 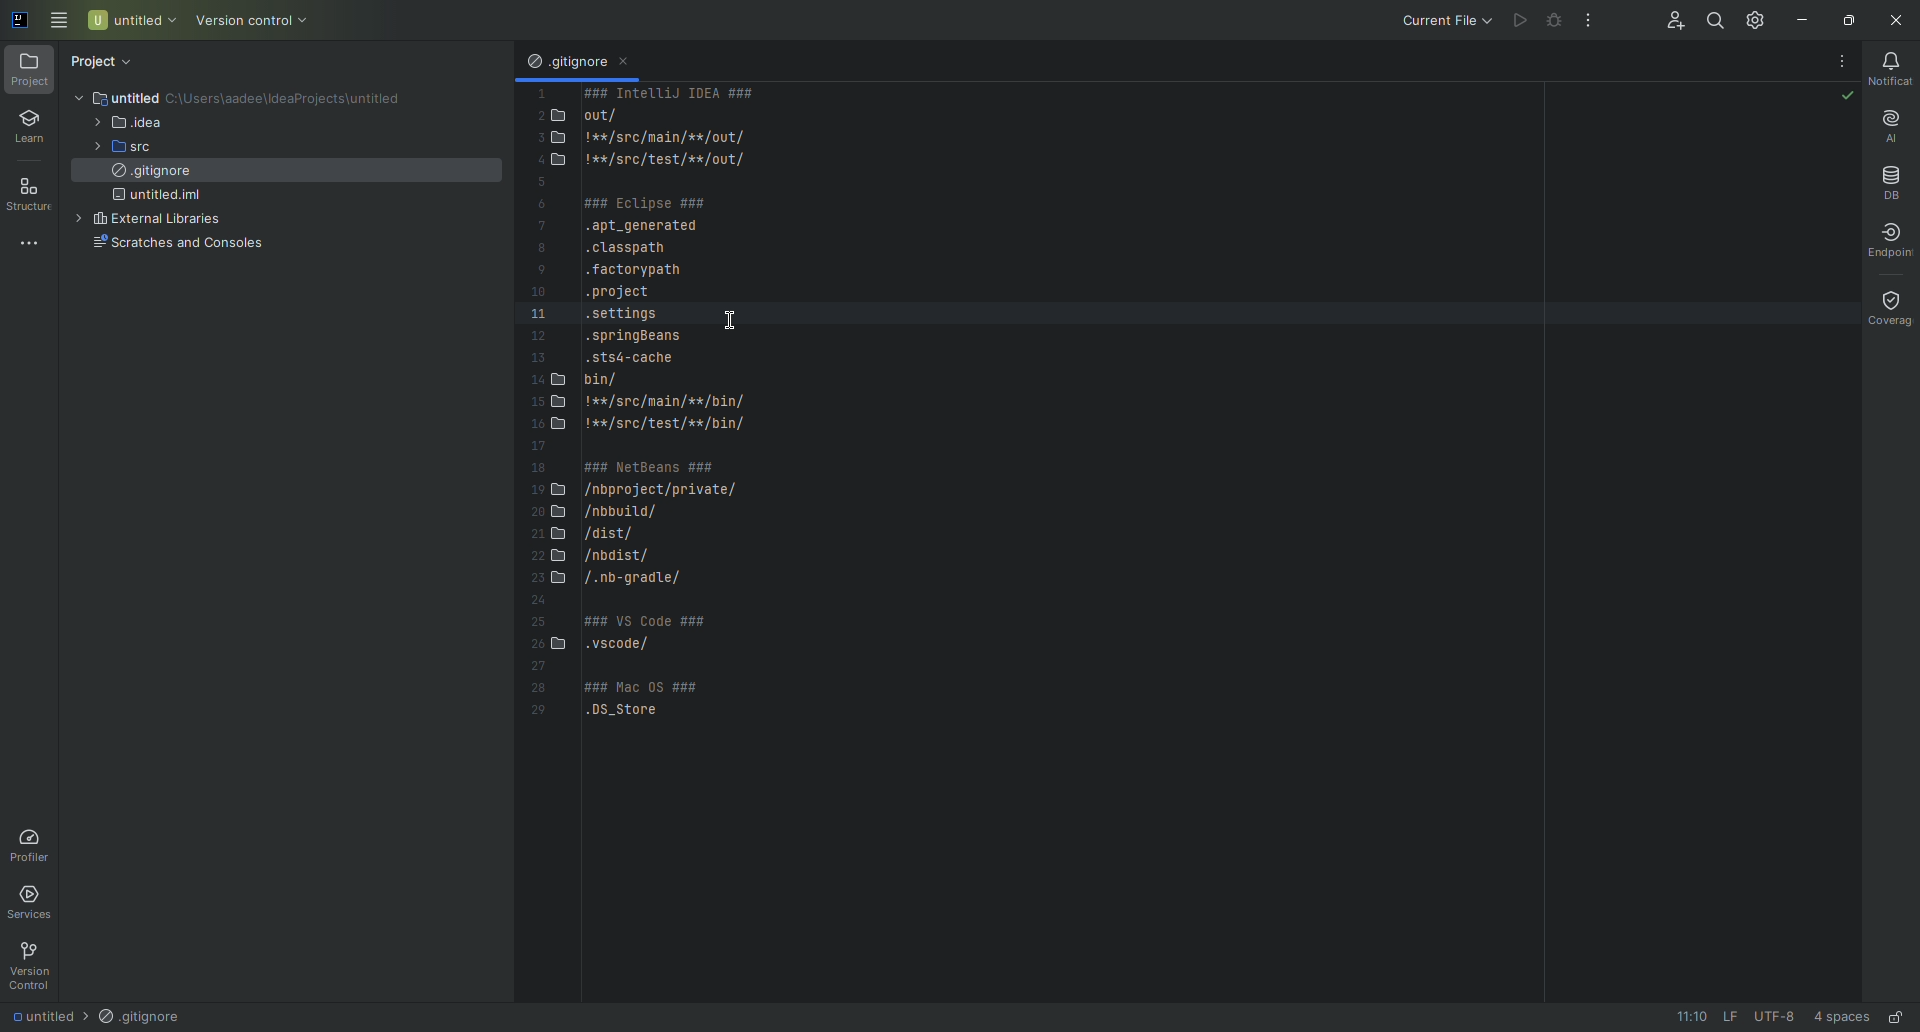 What do you see at coordinates (31, 964) in the screenshot?
I see `Version Control` at bounding box center [31, 964].